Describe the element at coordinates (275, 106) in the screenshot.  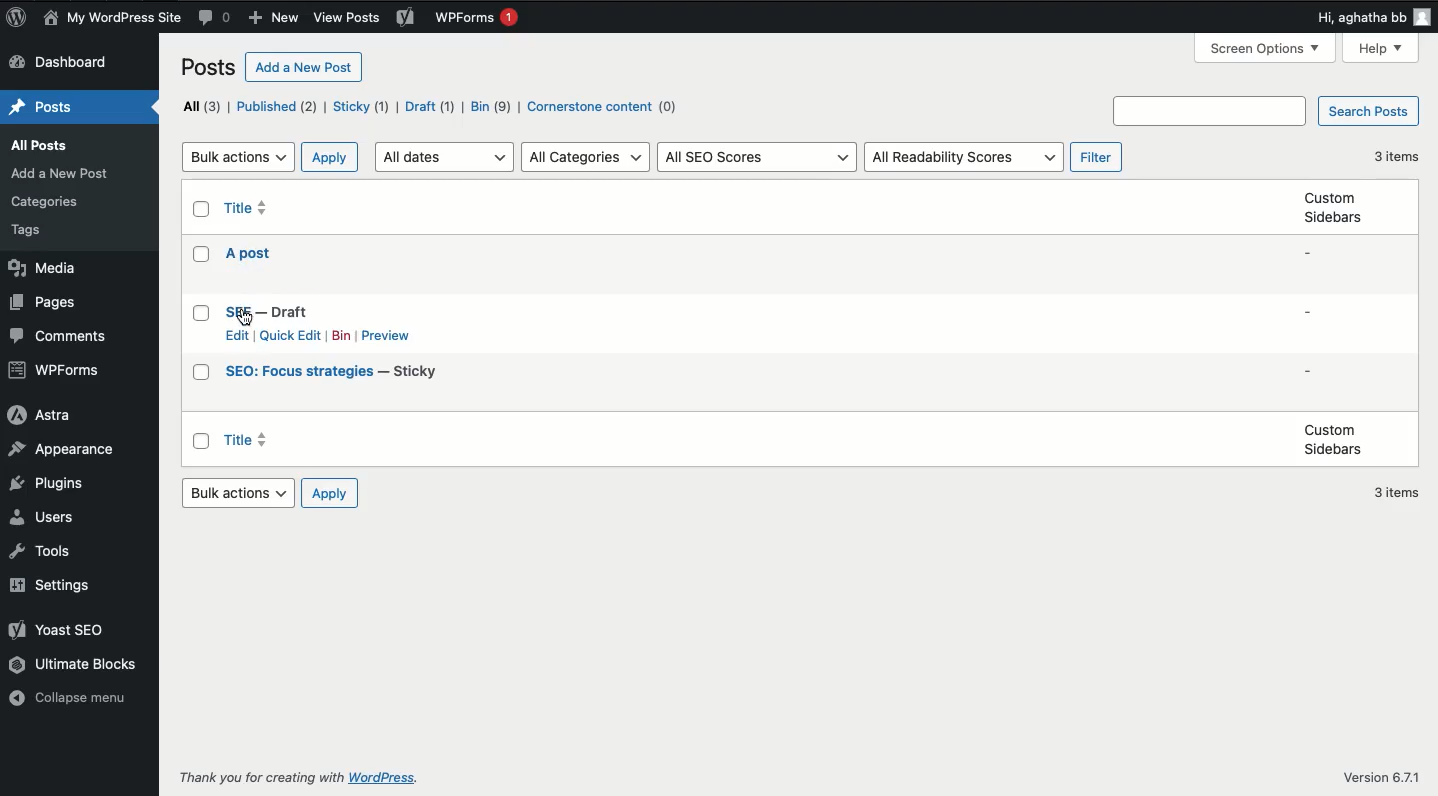
I see `Published` at that location.